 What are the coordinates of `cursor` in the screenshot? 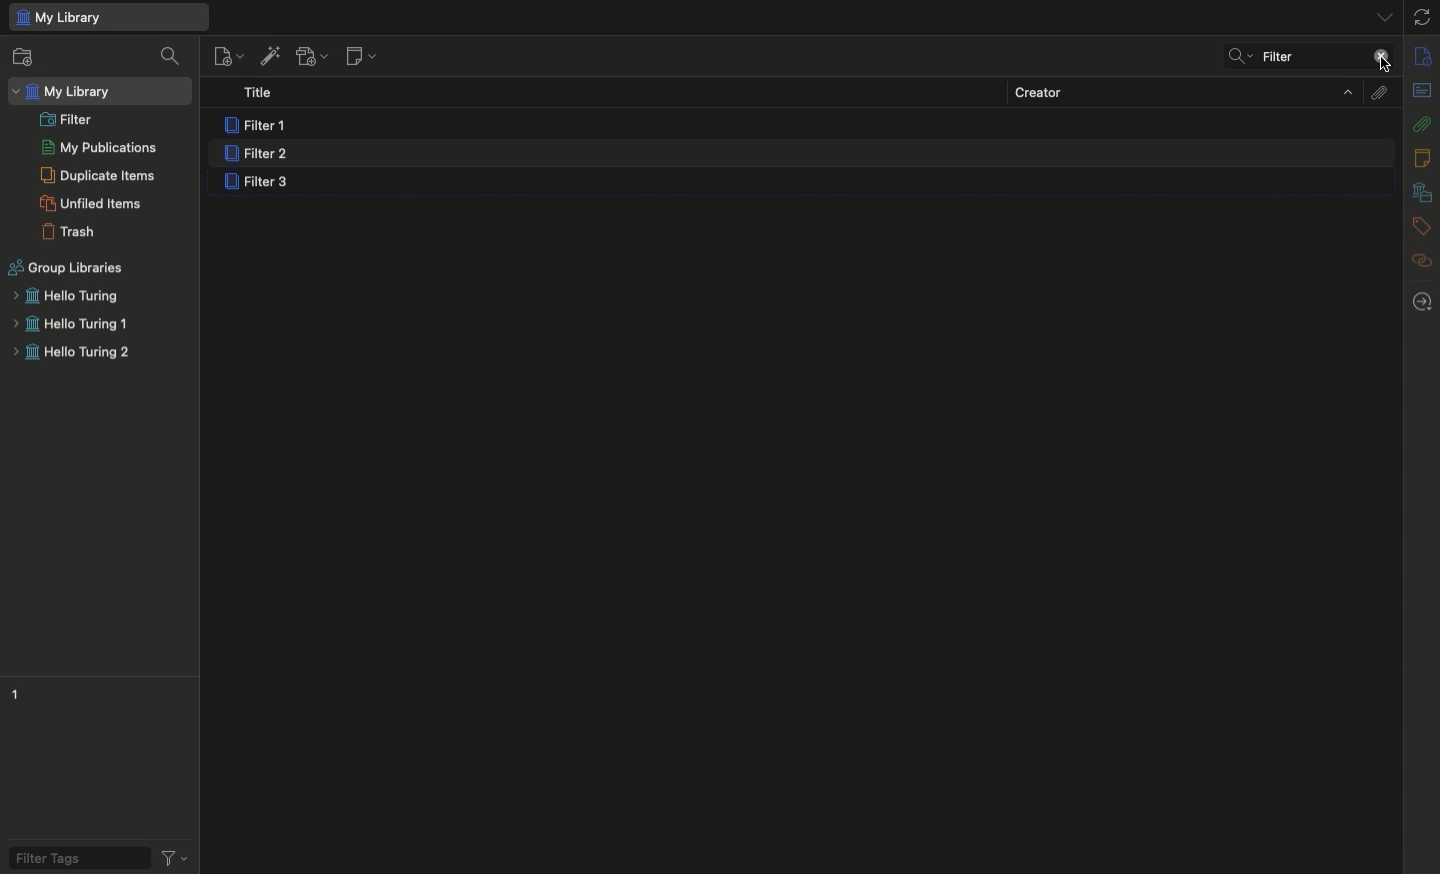 It's located at (1385, 65).